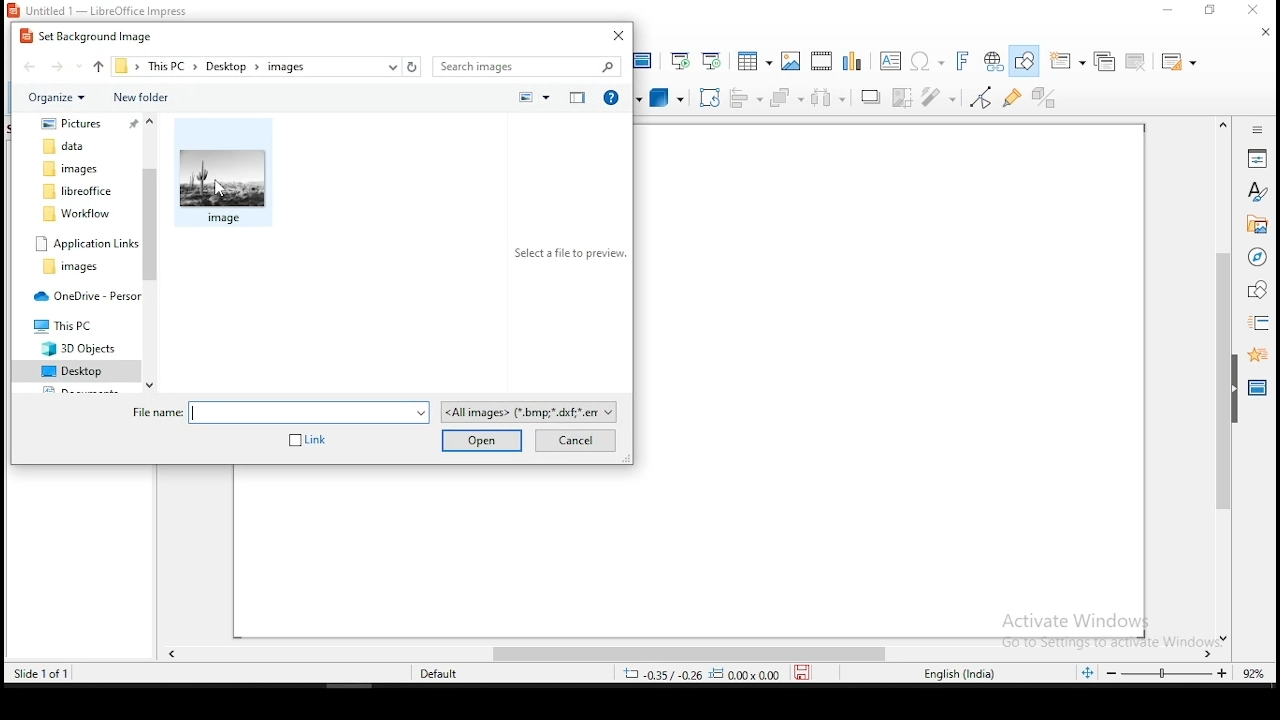  Describe the element at coordinates (822, 61) in the screenshot. I see `insert audio and video` at that location.